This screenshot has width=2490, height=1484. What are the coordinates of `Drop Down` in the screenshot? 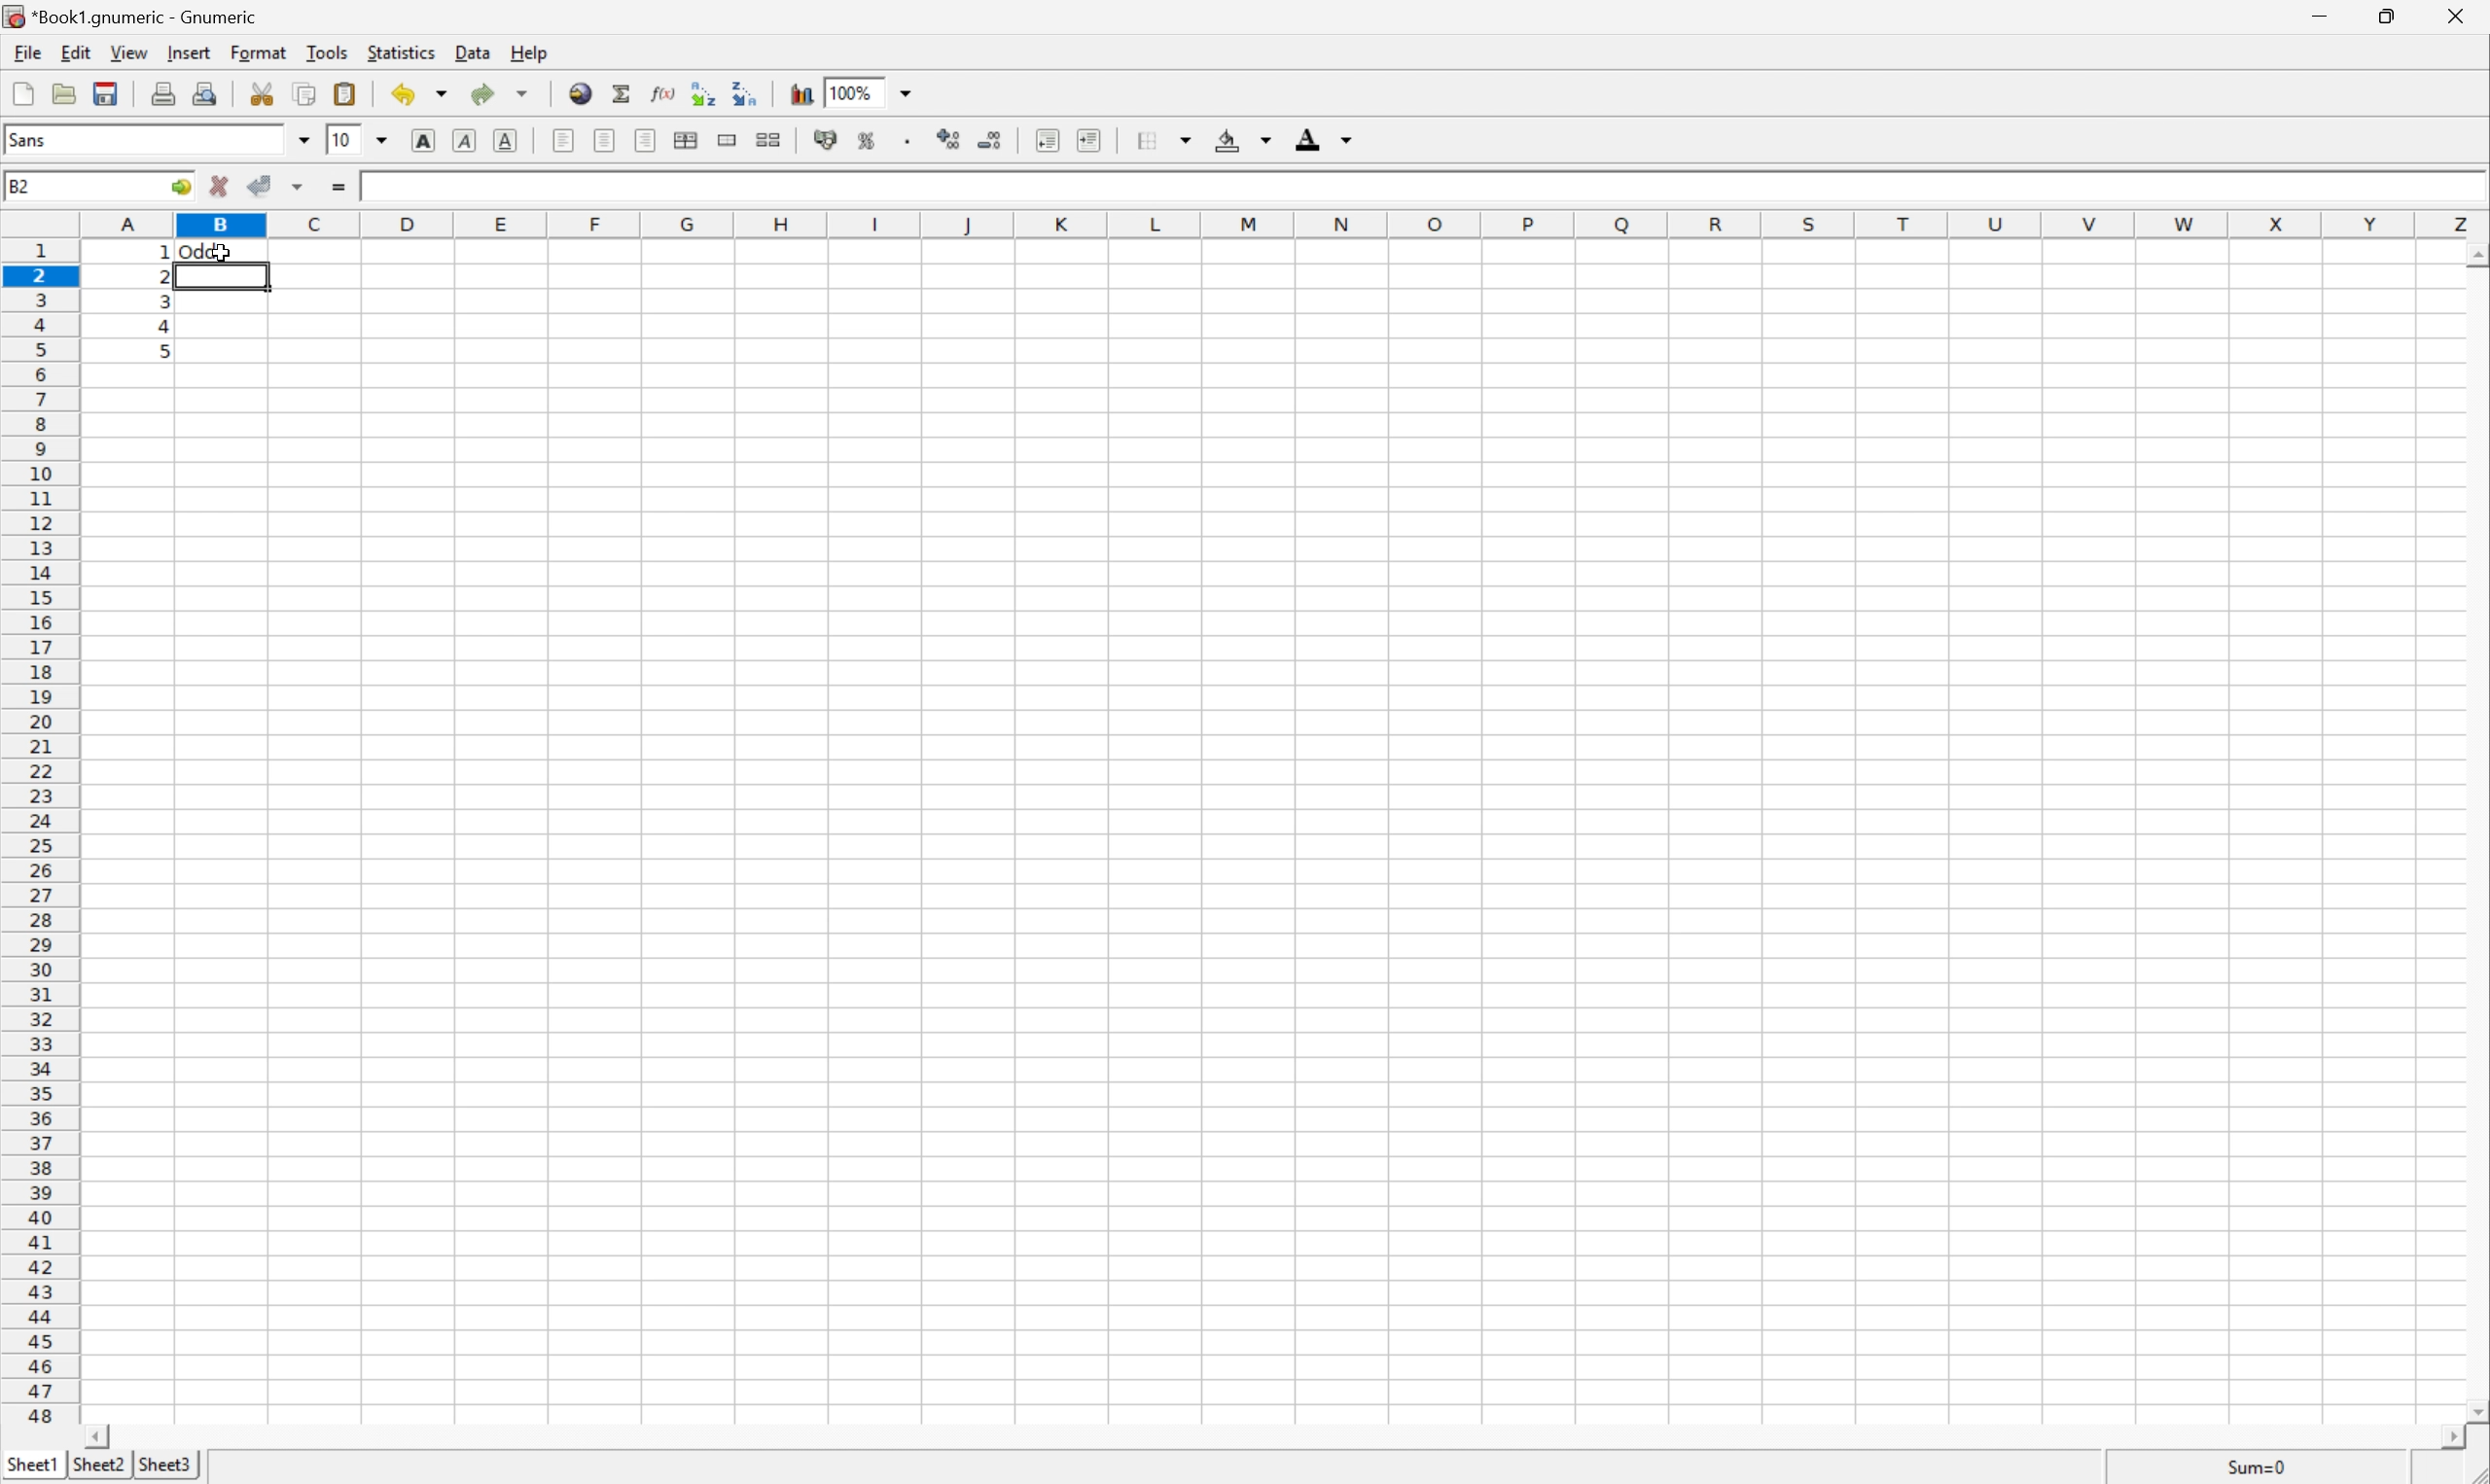 It's located at (904, 93).